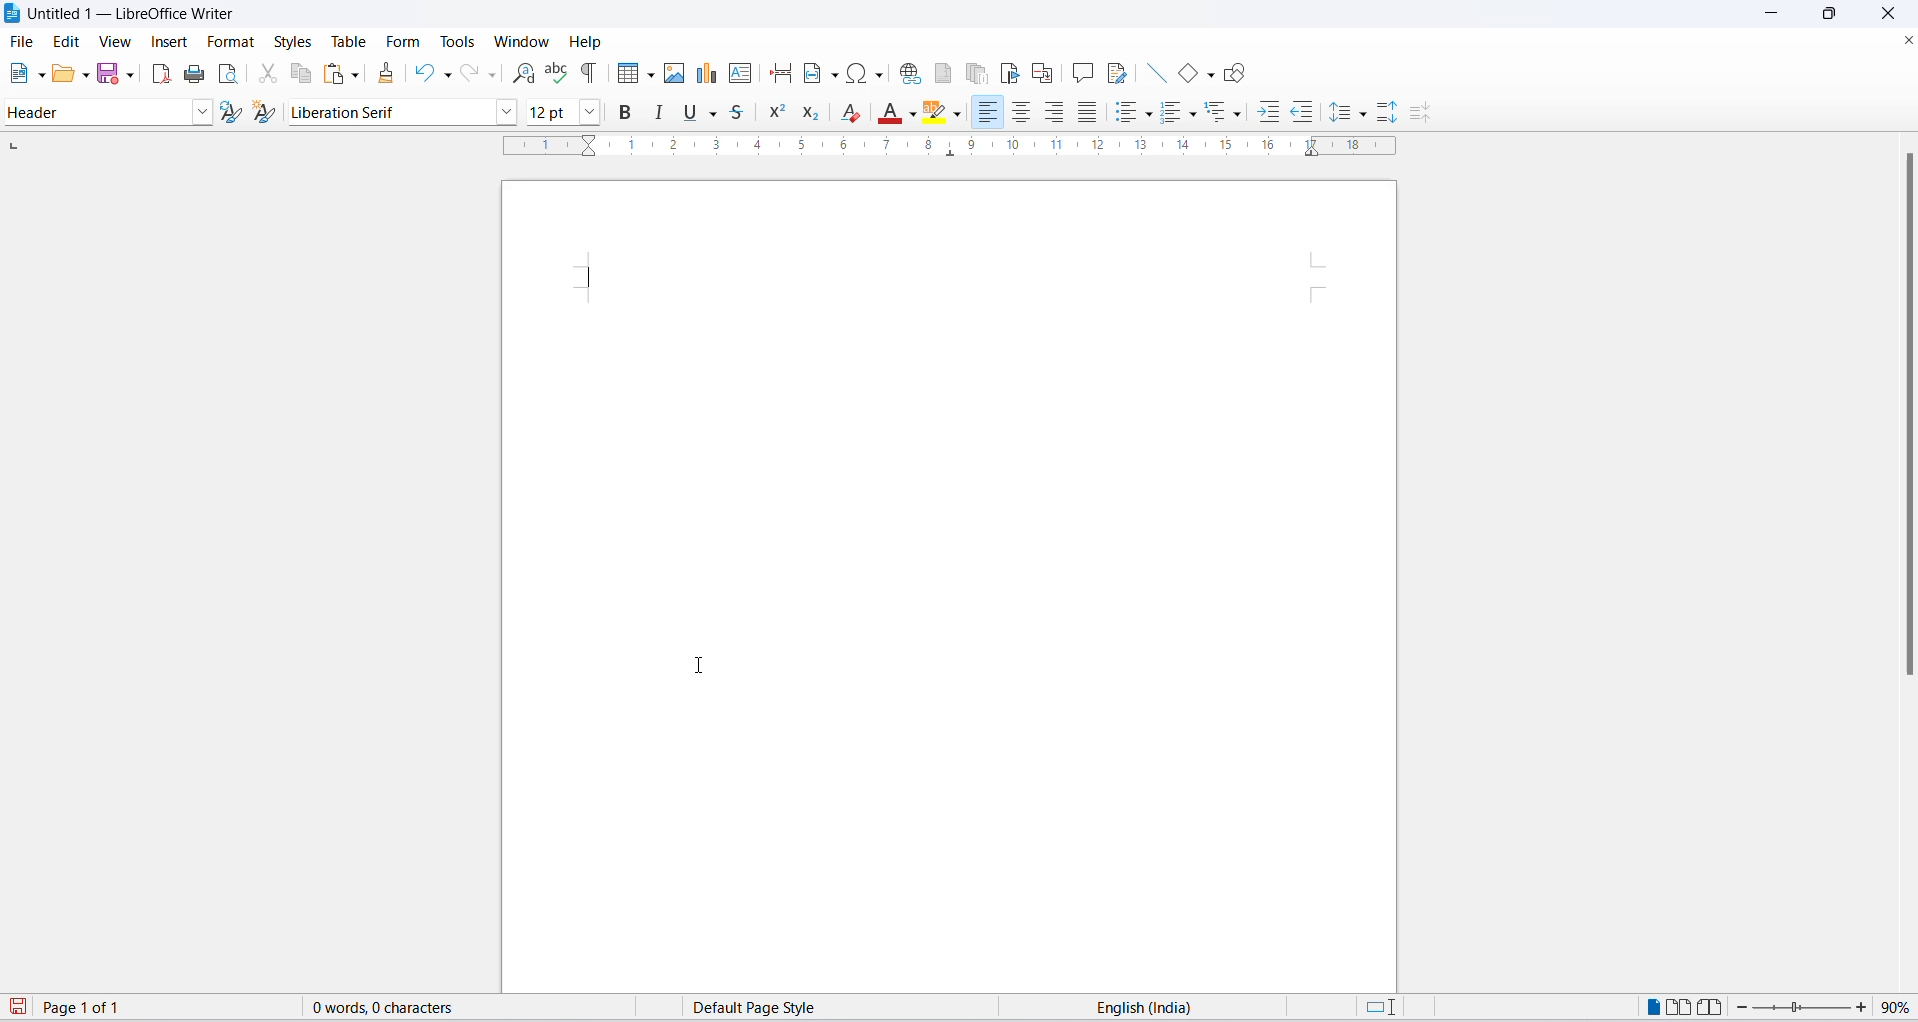  Describe the element at coordinates (1221, 115) in the screenshot. I see `outline format` at that location.